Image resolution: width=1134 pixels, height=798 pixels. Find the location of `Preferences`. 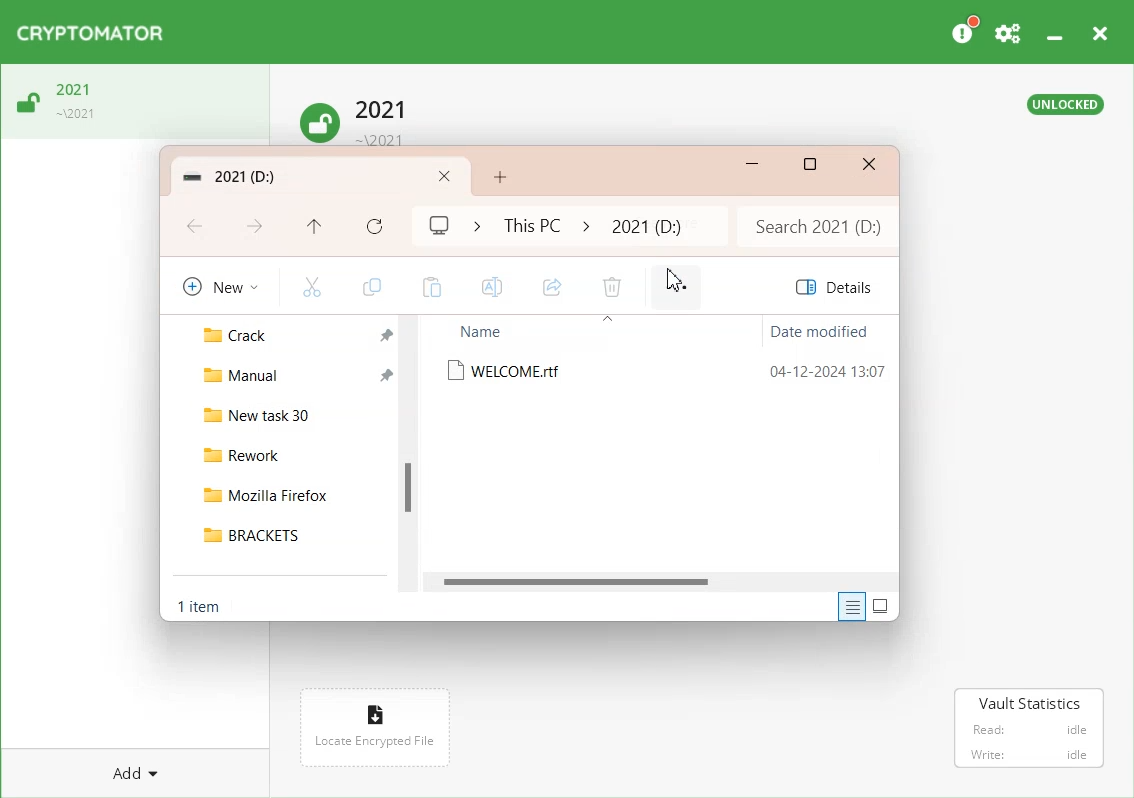

Preferences is located at coordinates (1009, 30).